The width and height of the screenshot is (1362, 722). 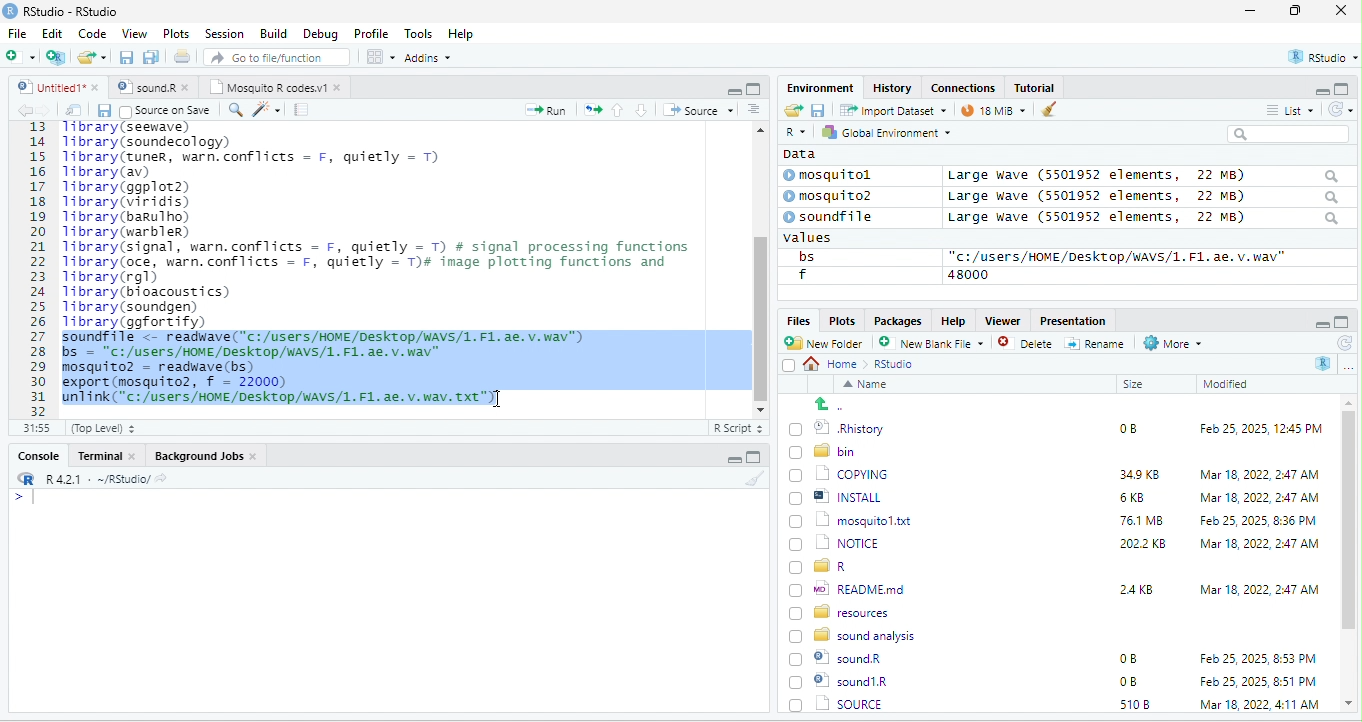 I want to click on (Top Level) +, so click(x=103, y=428).